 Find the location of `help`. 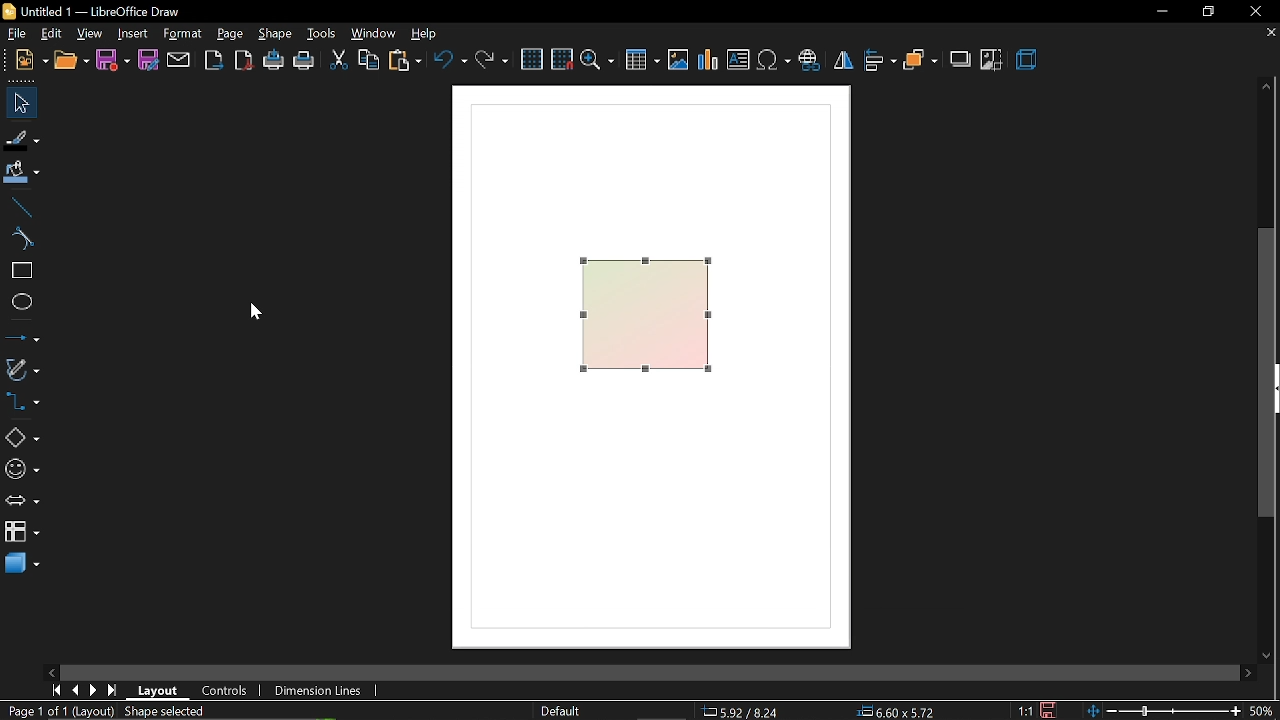

help is located at coordinates (430, 34).